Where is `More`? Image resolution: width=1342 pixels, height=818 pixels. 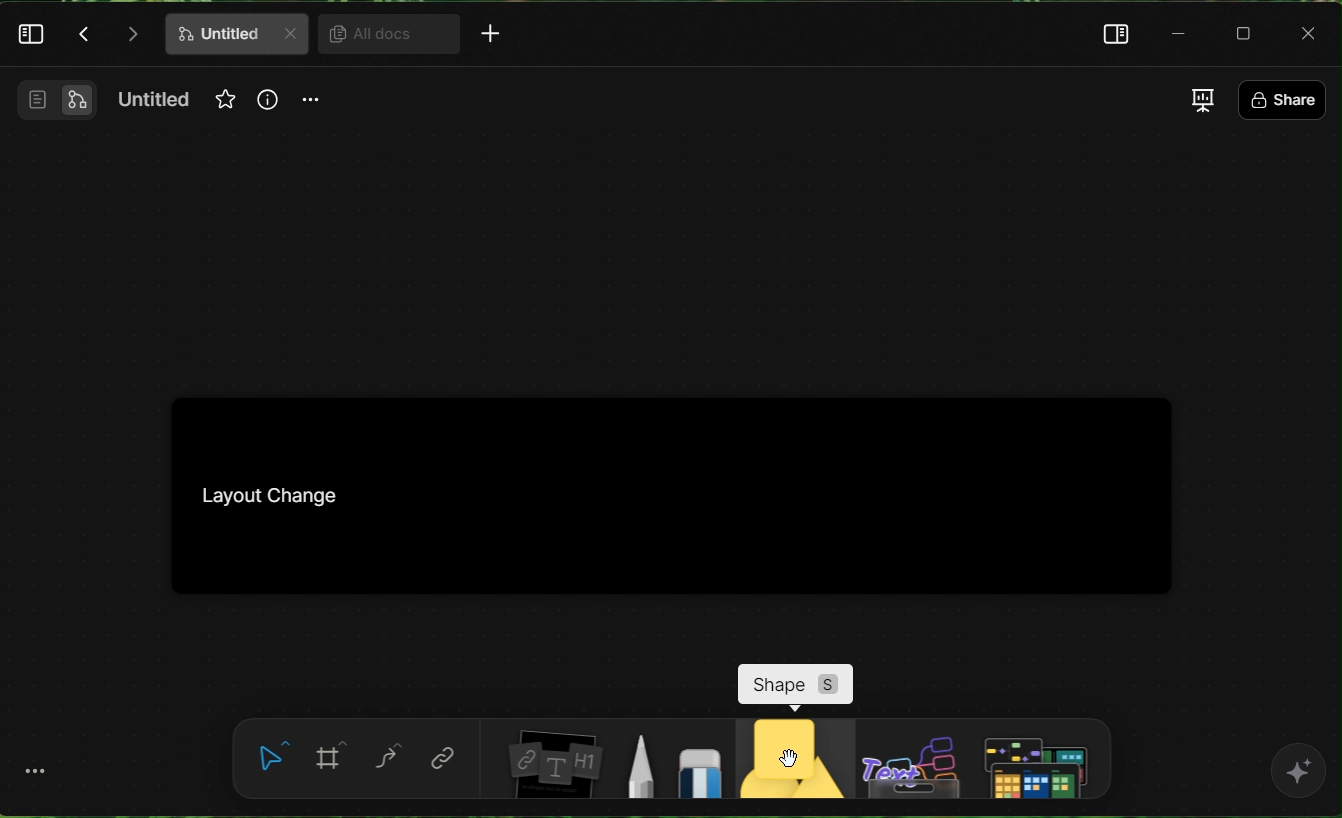
More is located at coordinates (496, 37).